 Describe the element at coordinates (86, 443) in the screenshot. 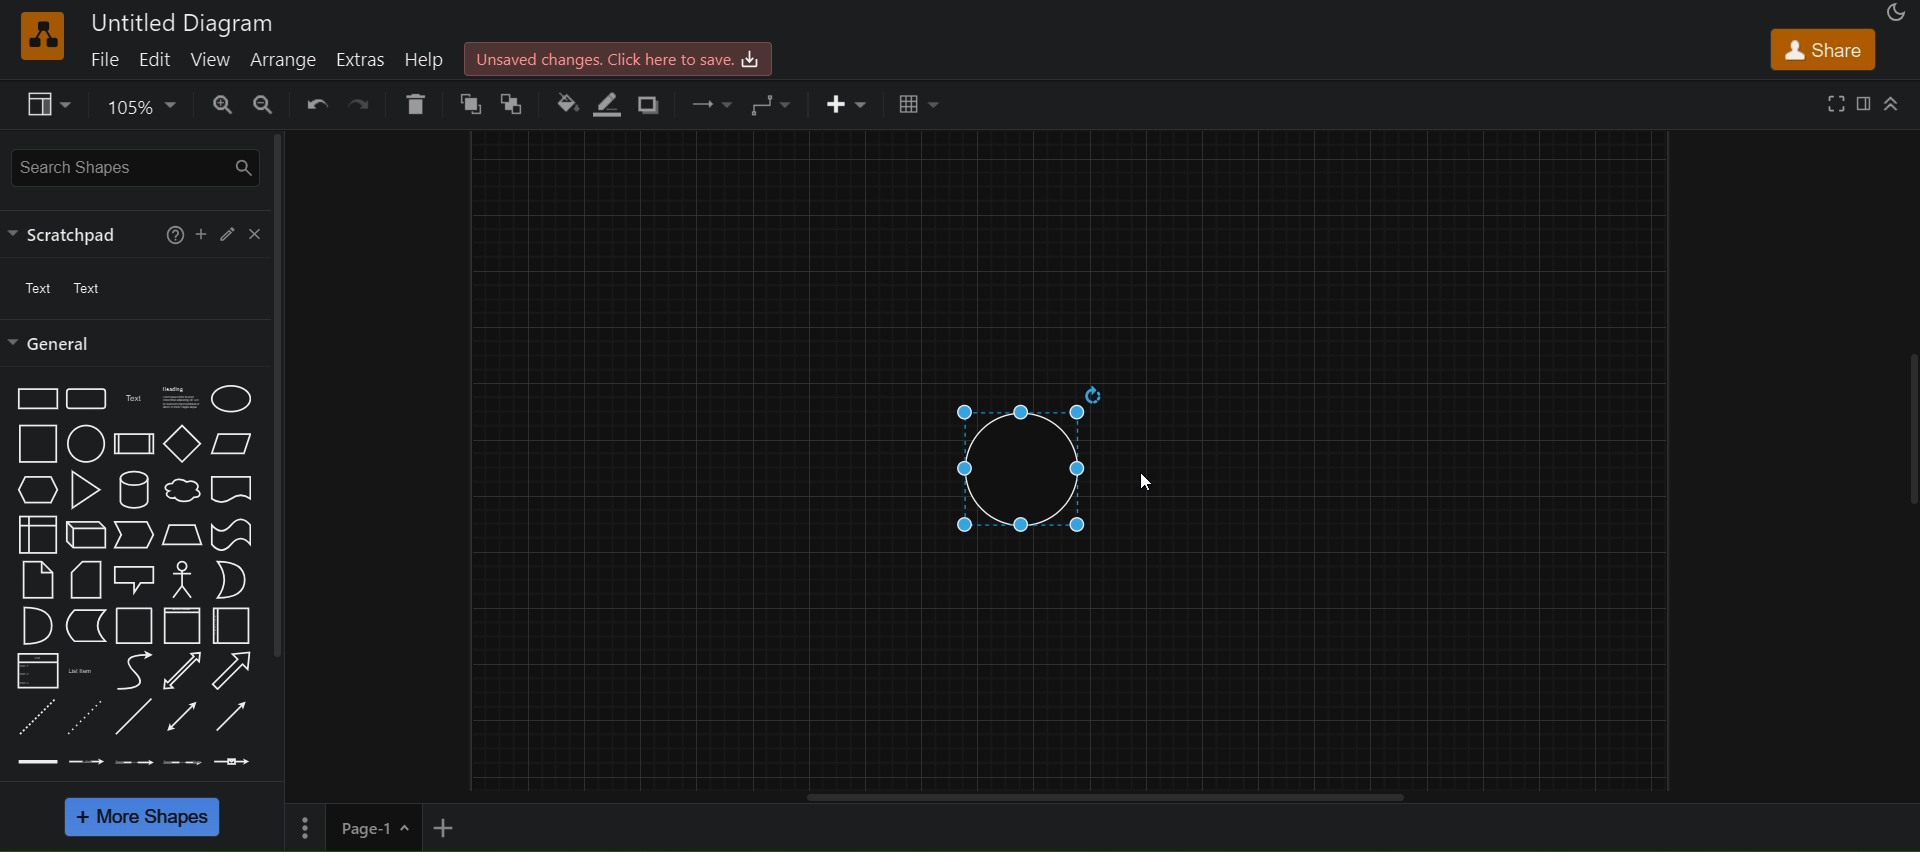

I see `circle` at that location.